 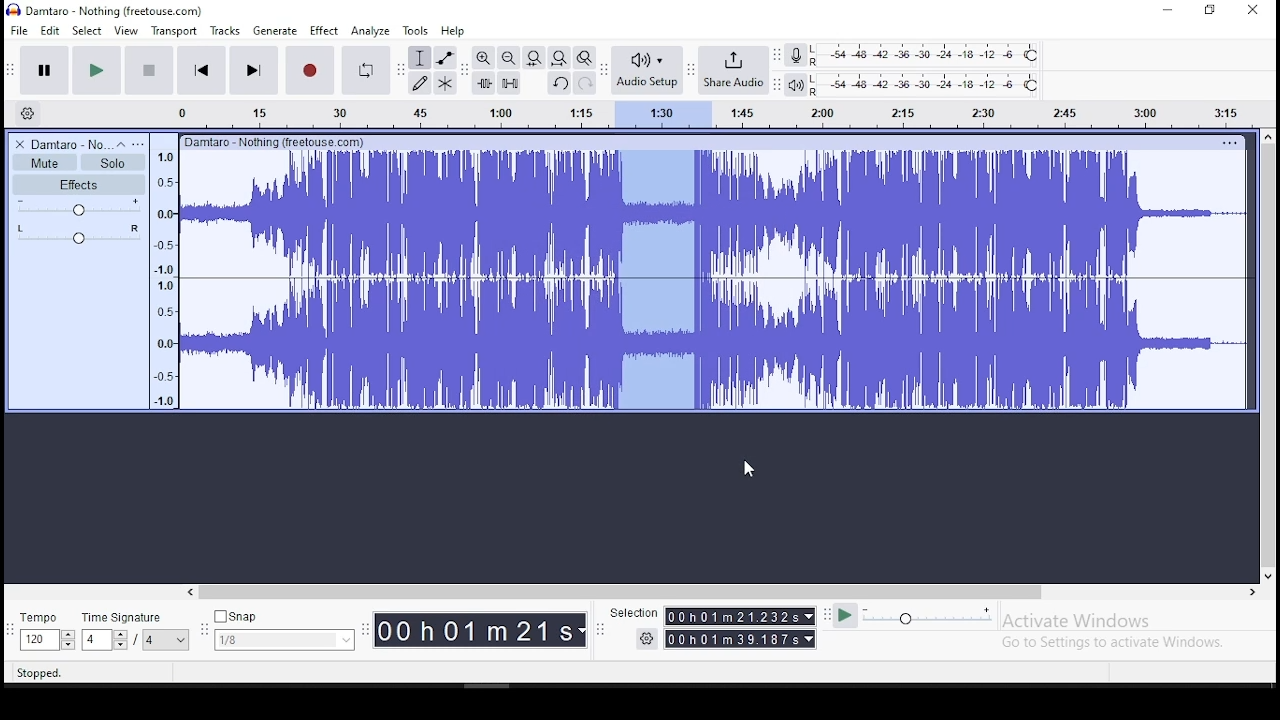 I want to click on close, so click(x=1252, y=11).